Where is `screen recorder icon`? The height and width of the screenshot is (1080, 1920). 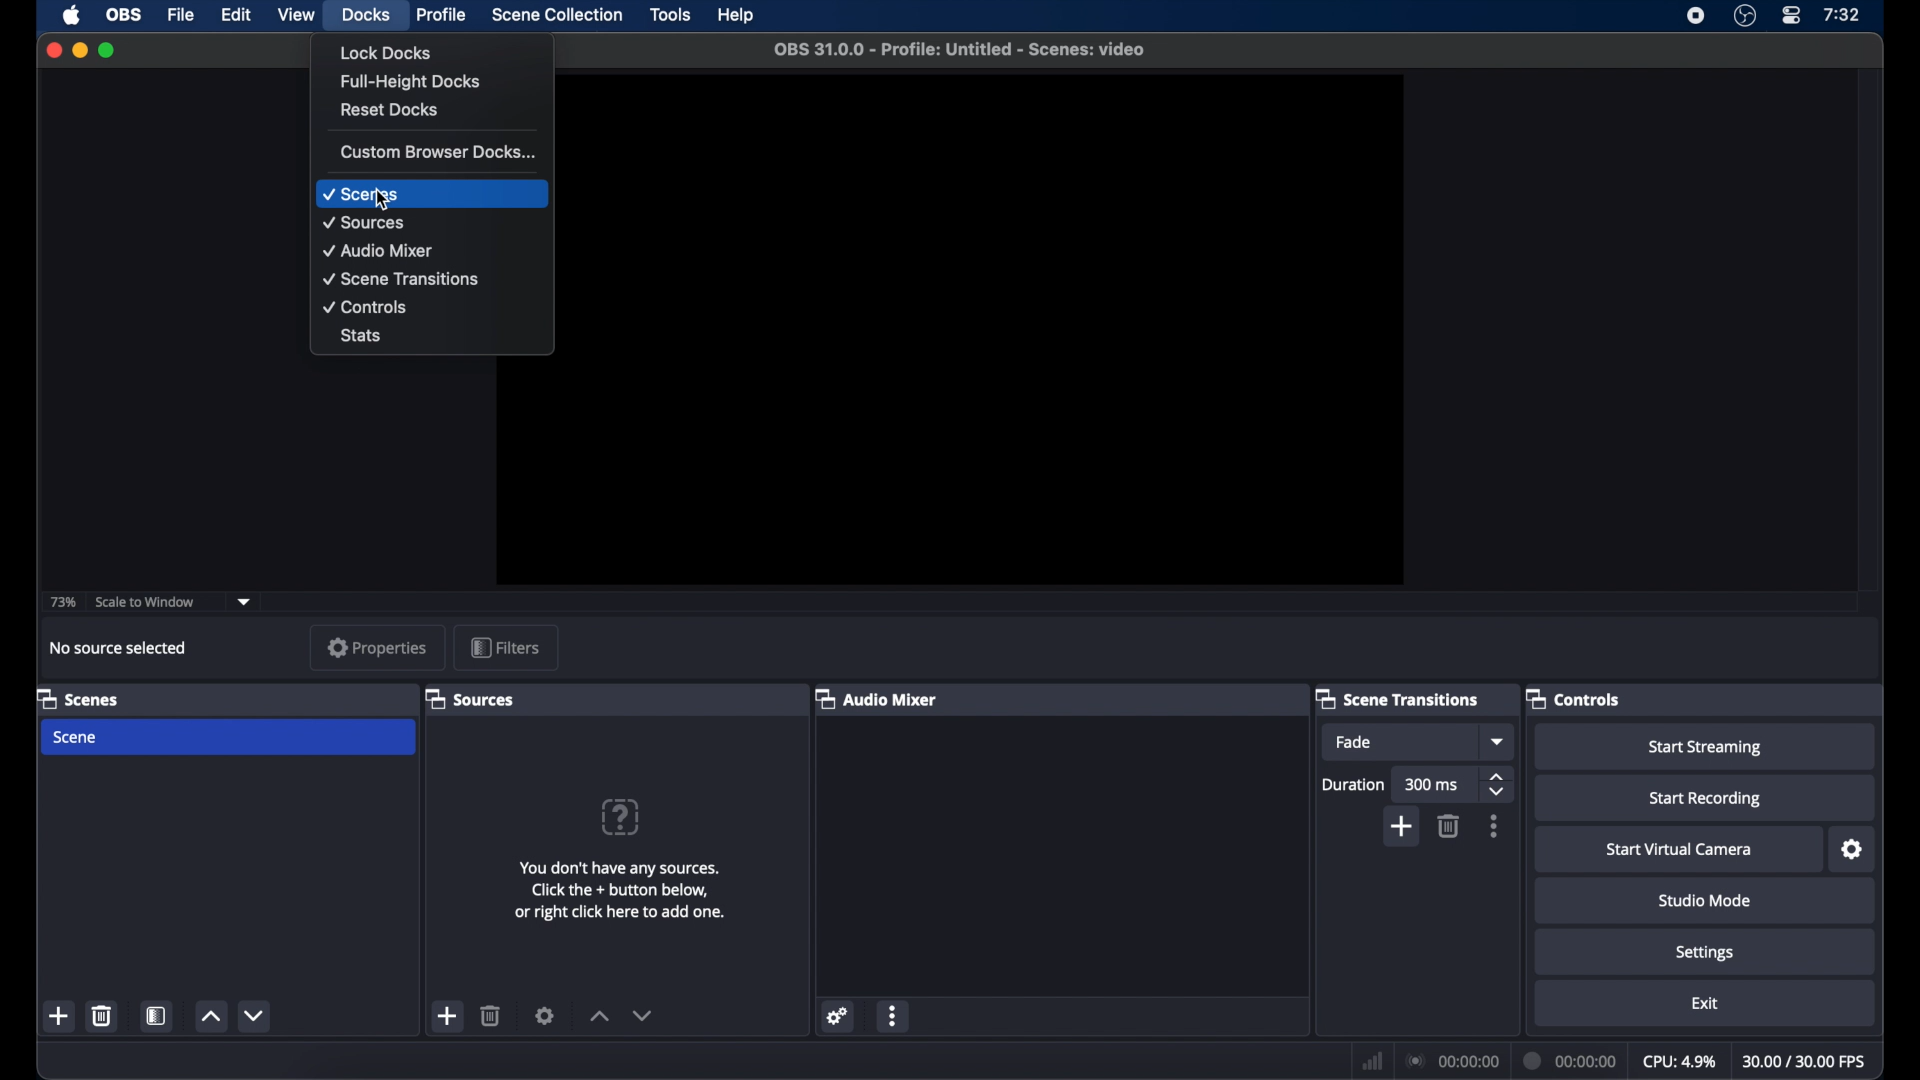 screen recorder icon is located at coordinates (1696, 16).